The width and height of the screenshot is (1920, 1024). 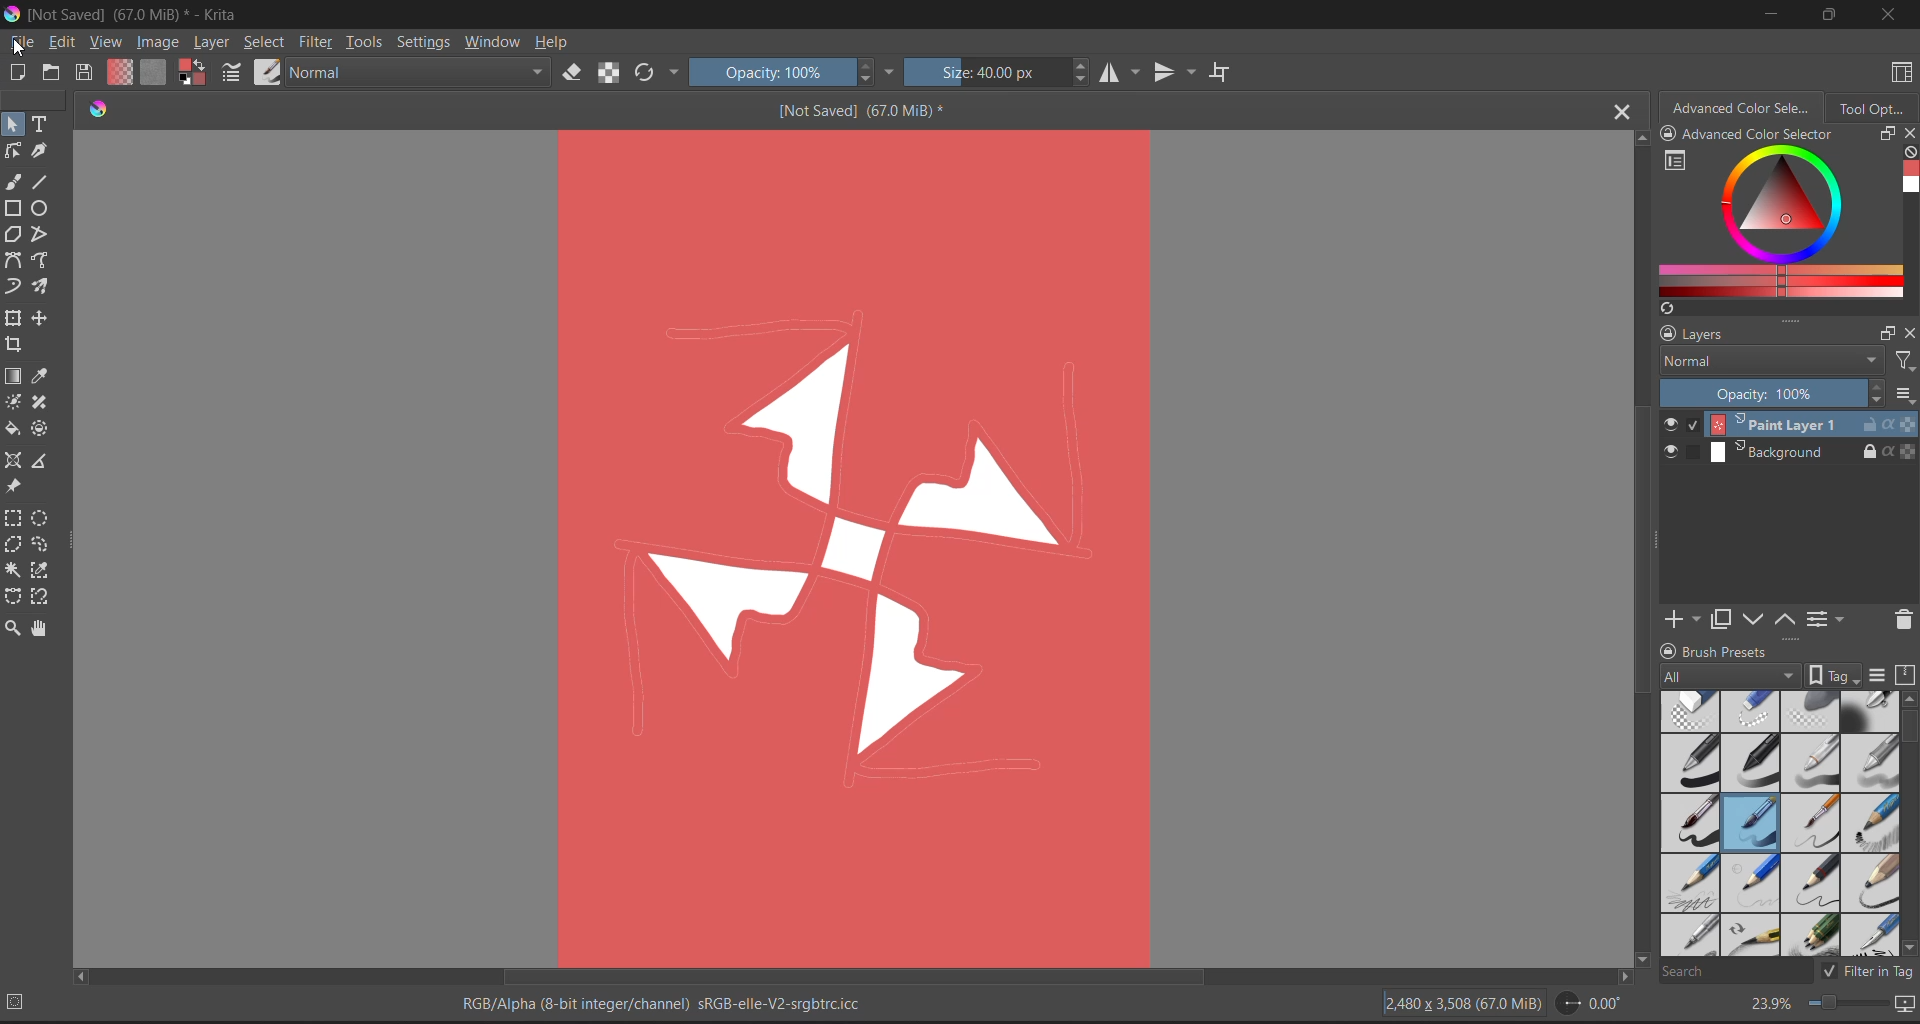 What do you see at coordinates (42, 545) in the screenshot?
I see `tools` at bounding box center [42, 545].